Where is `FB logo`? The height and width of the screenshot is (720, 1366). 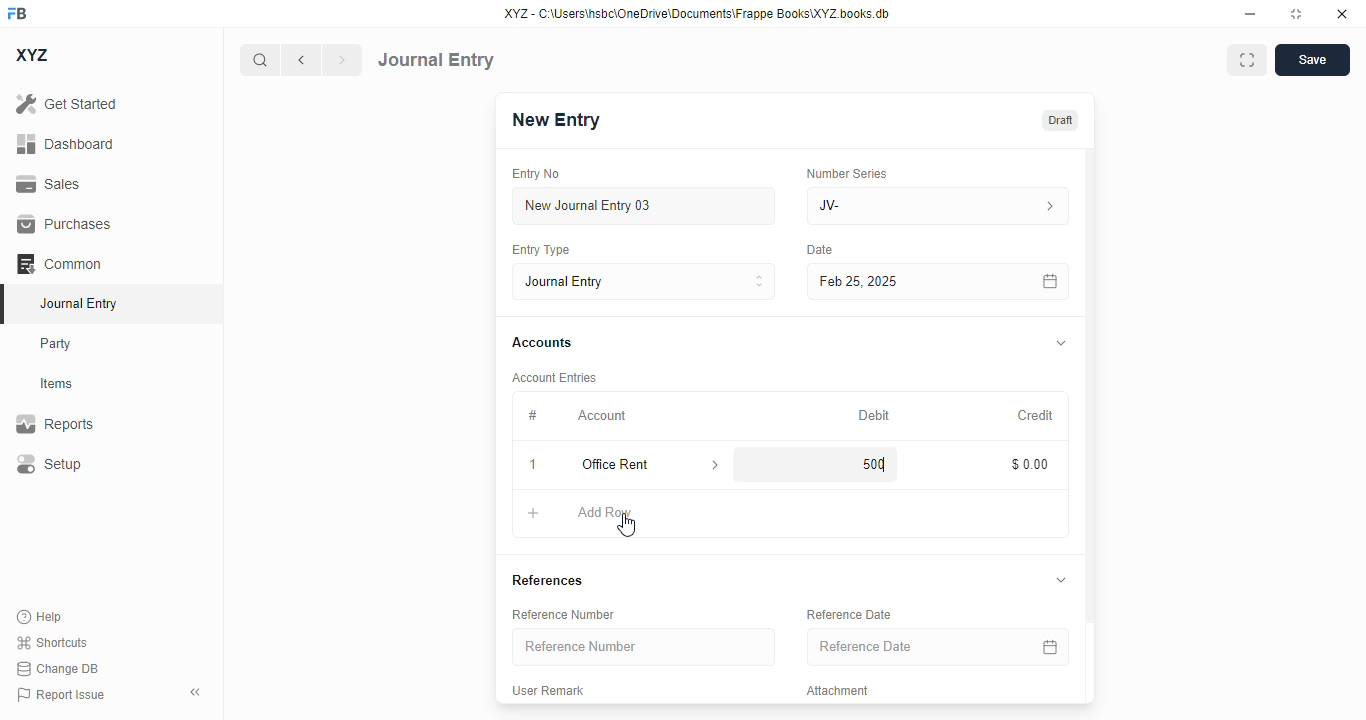 FB logo is located at coordinates (17, 12).